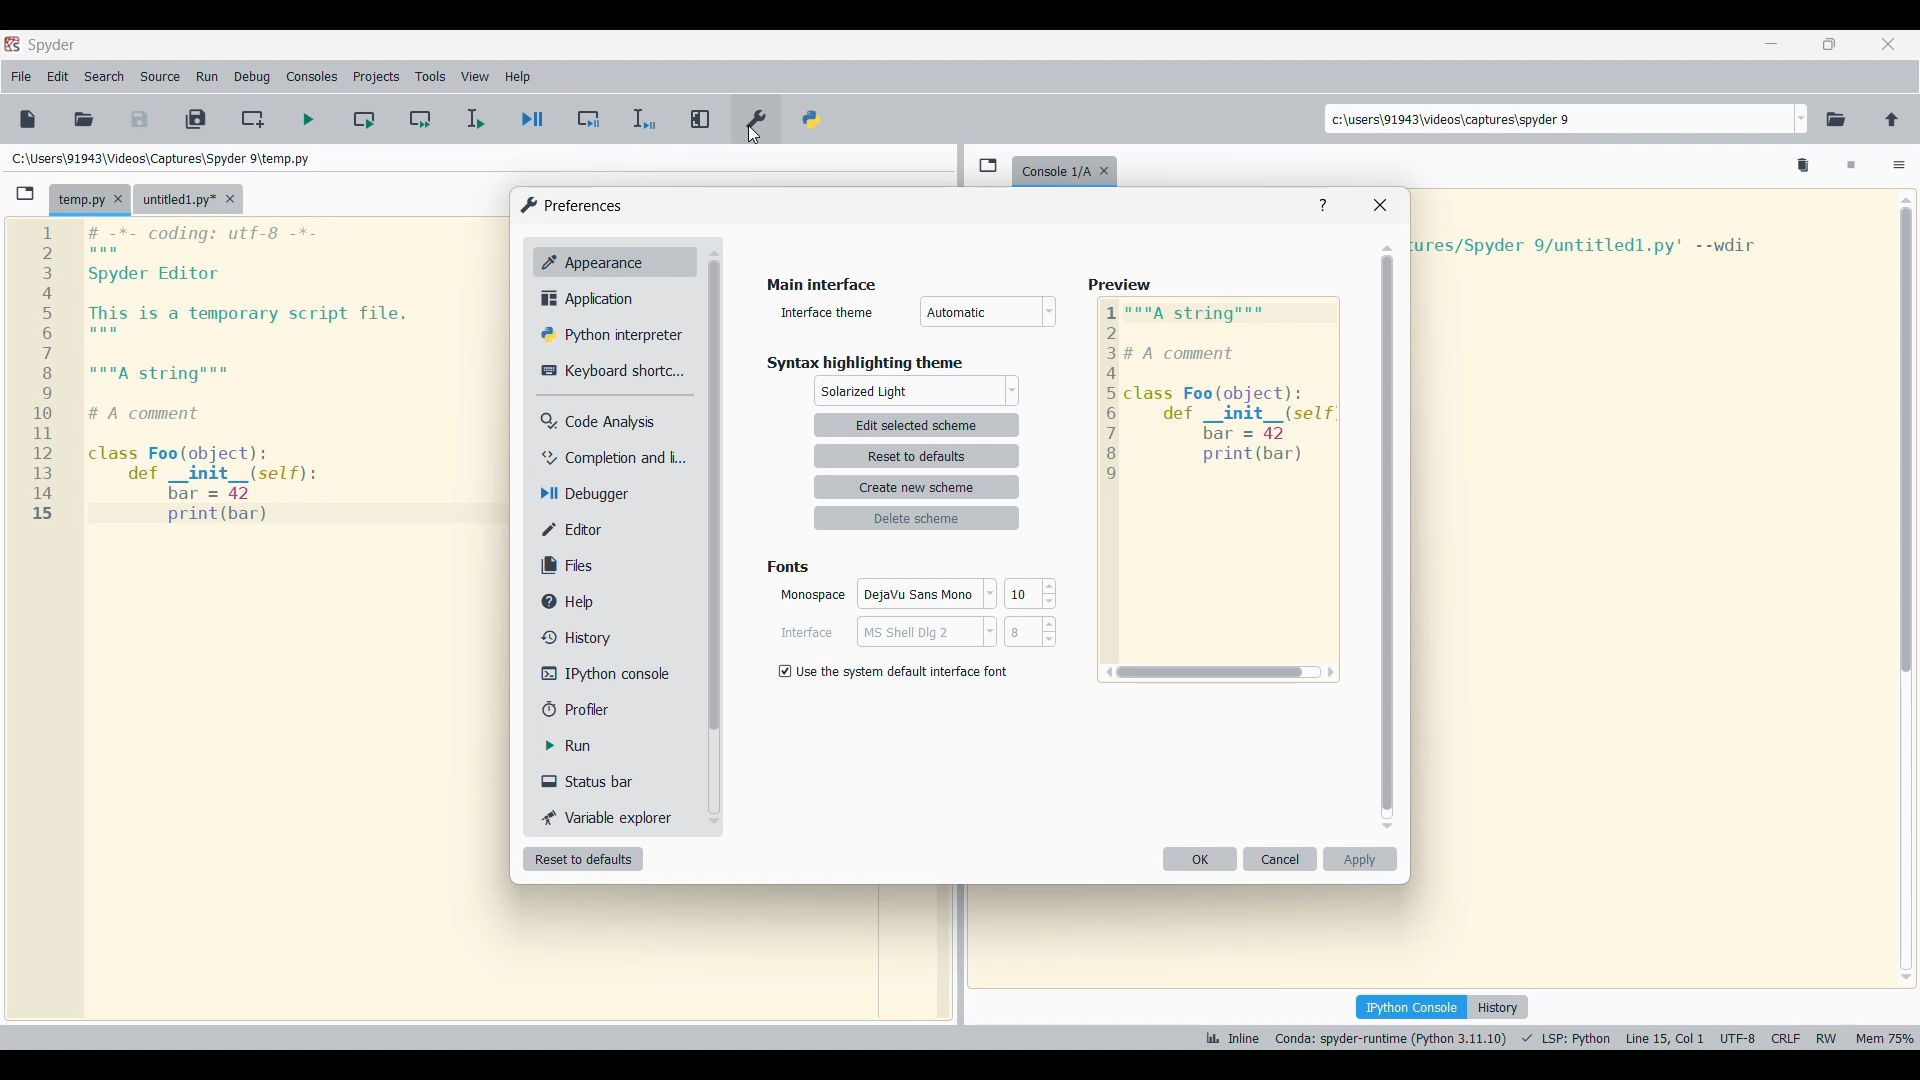 The width and height of the screenshot is (1920, 1080). Describe the element at coordinates (756, 118) in the screenshot. I see `Preferences, highlighted by cursor` at that location.